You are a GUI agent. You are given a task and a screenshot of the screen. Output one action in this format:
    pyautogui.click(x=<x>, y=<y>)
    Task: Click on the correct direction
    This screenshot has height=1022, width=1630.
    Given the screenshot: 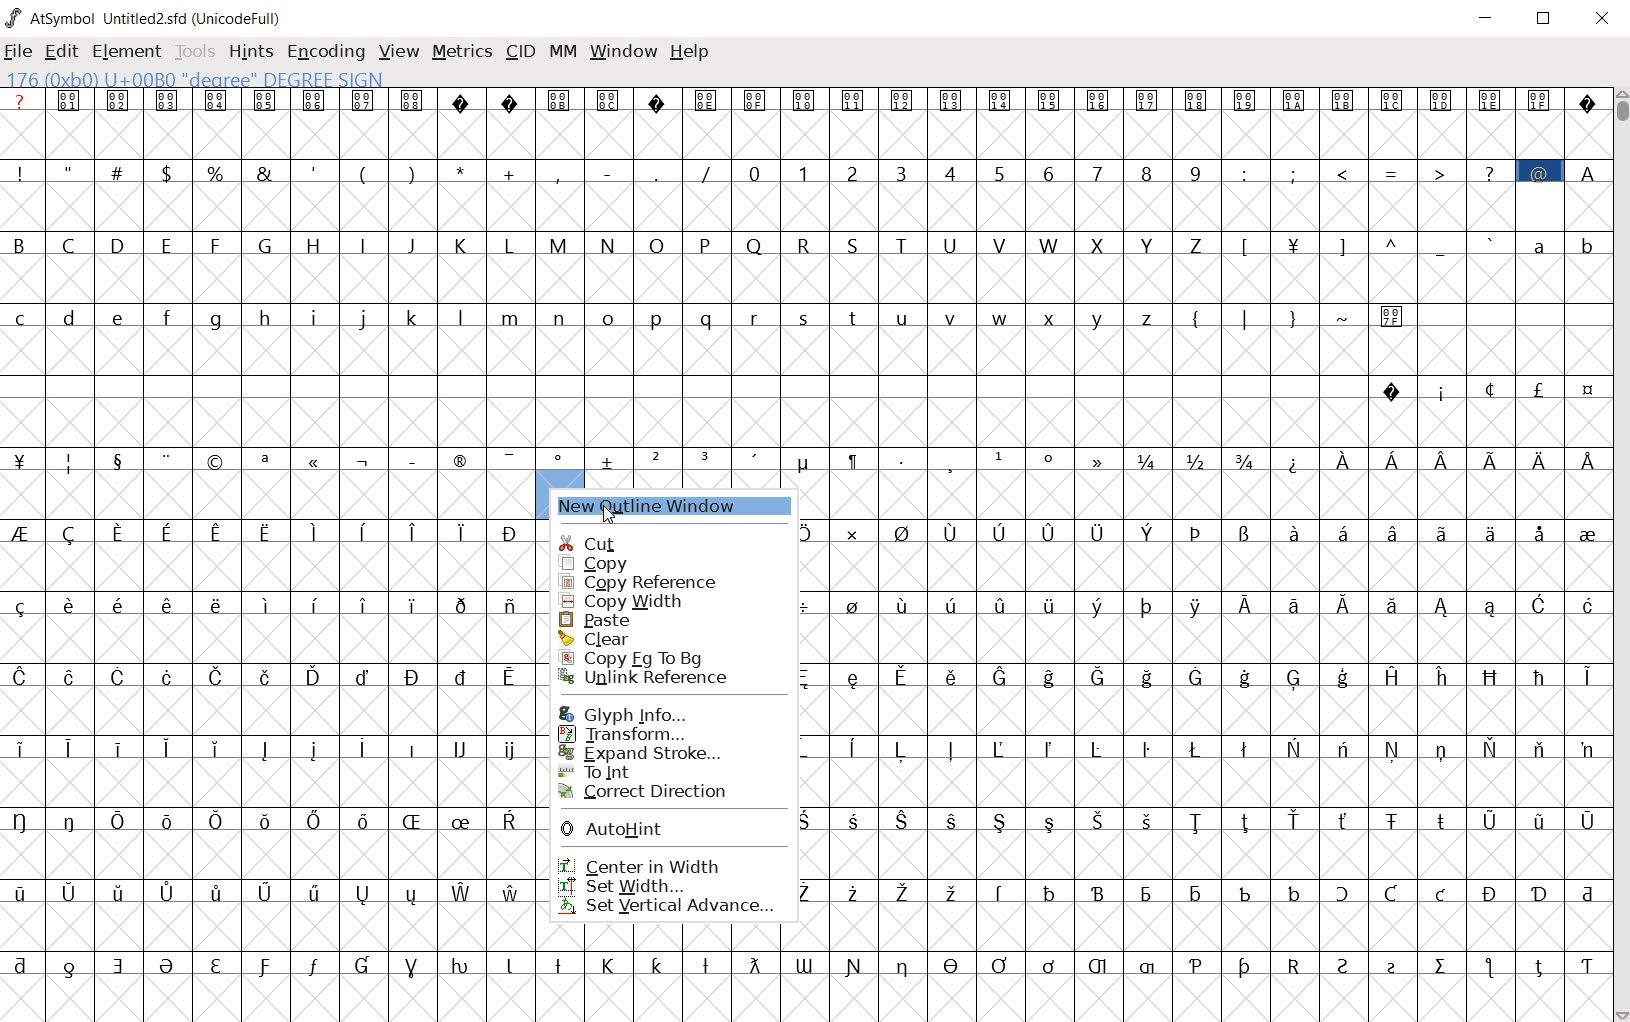 What is the action you would take?
    pyautogui.click(x=668, y=795)
    